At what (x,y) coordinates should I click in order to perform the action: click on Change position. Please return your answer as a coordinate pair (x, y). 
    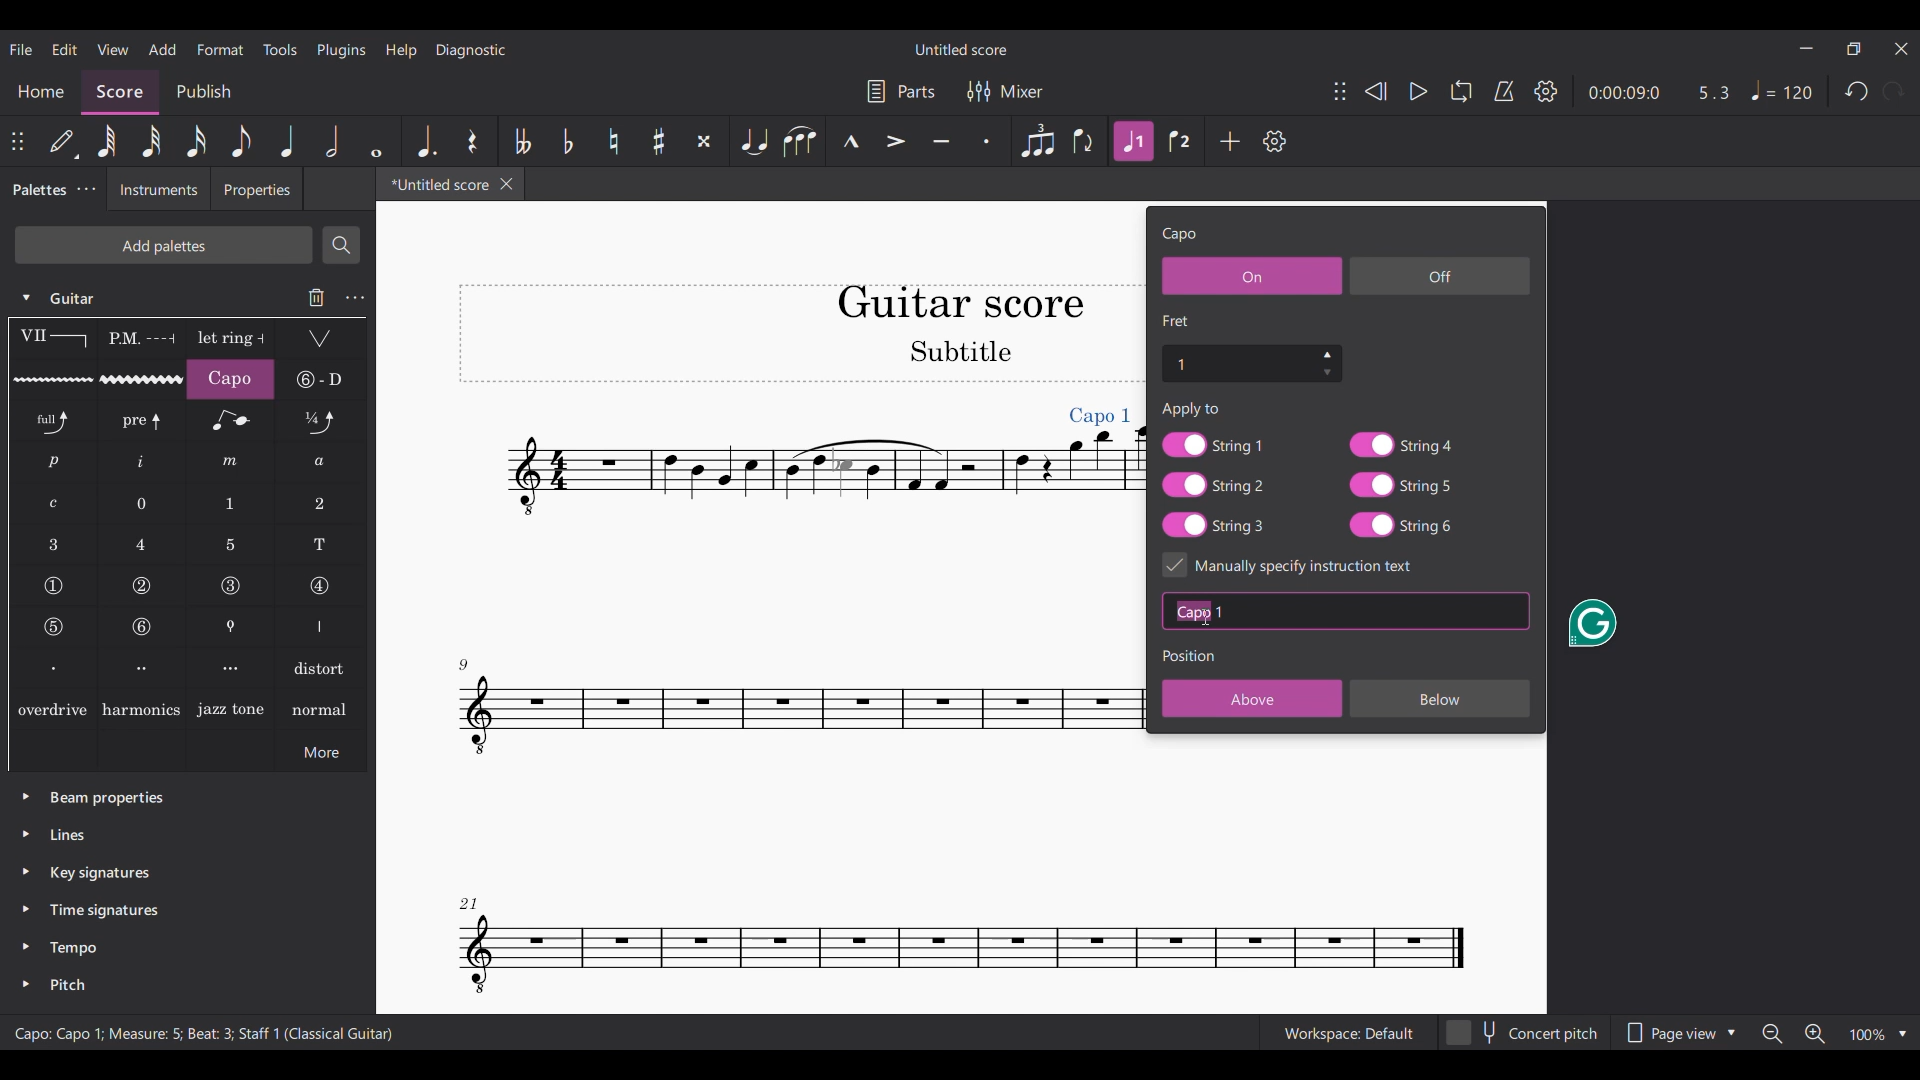
    Looking at the image, I should click on (1340, 91).